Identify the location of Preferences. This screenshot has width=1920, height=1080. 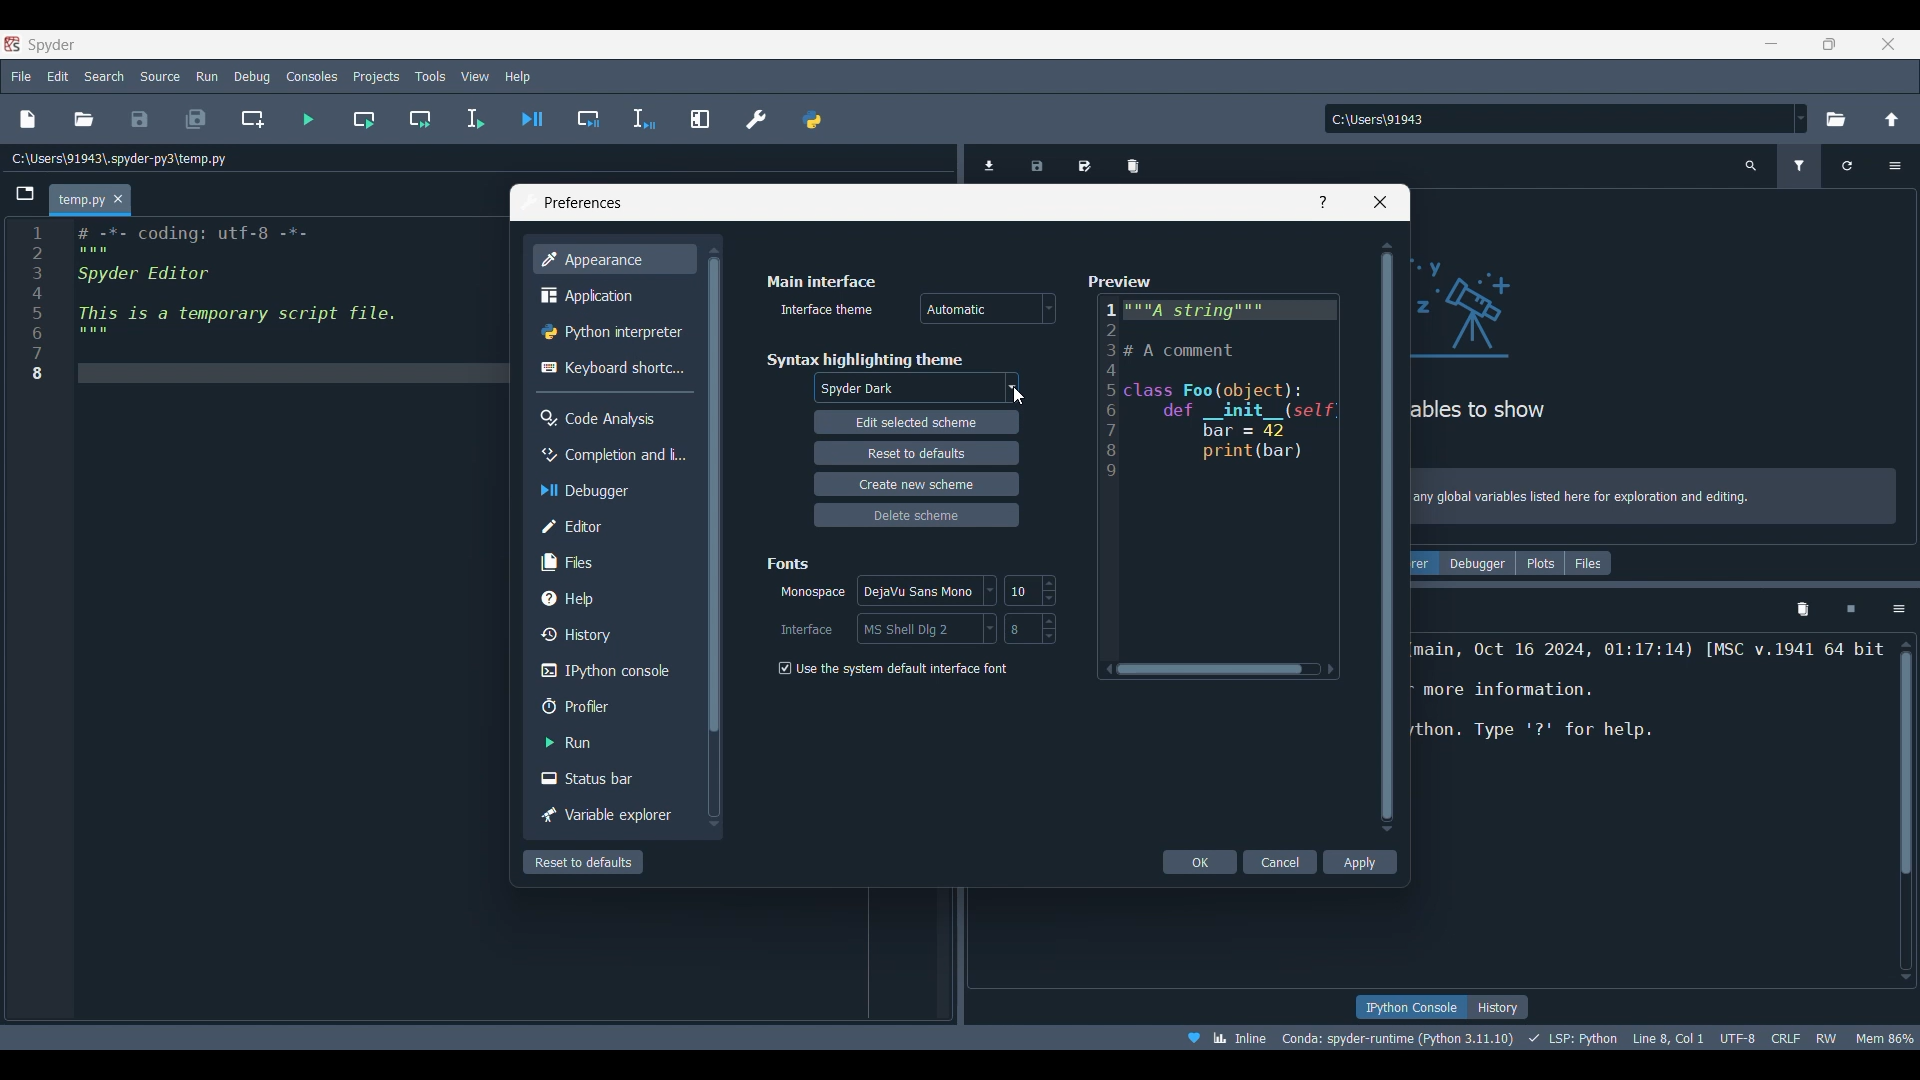
(757, 119).